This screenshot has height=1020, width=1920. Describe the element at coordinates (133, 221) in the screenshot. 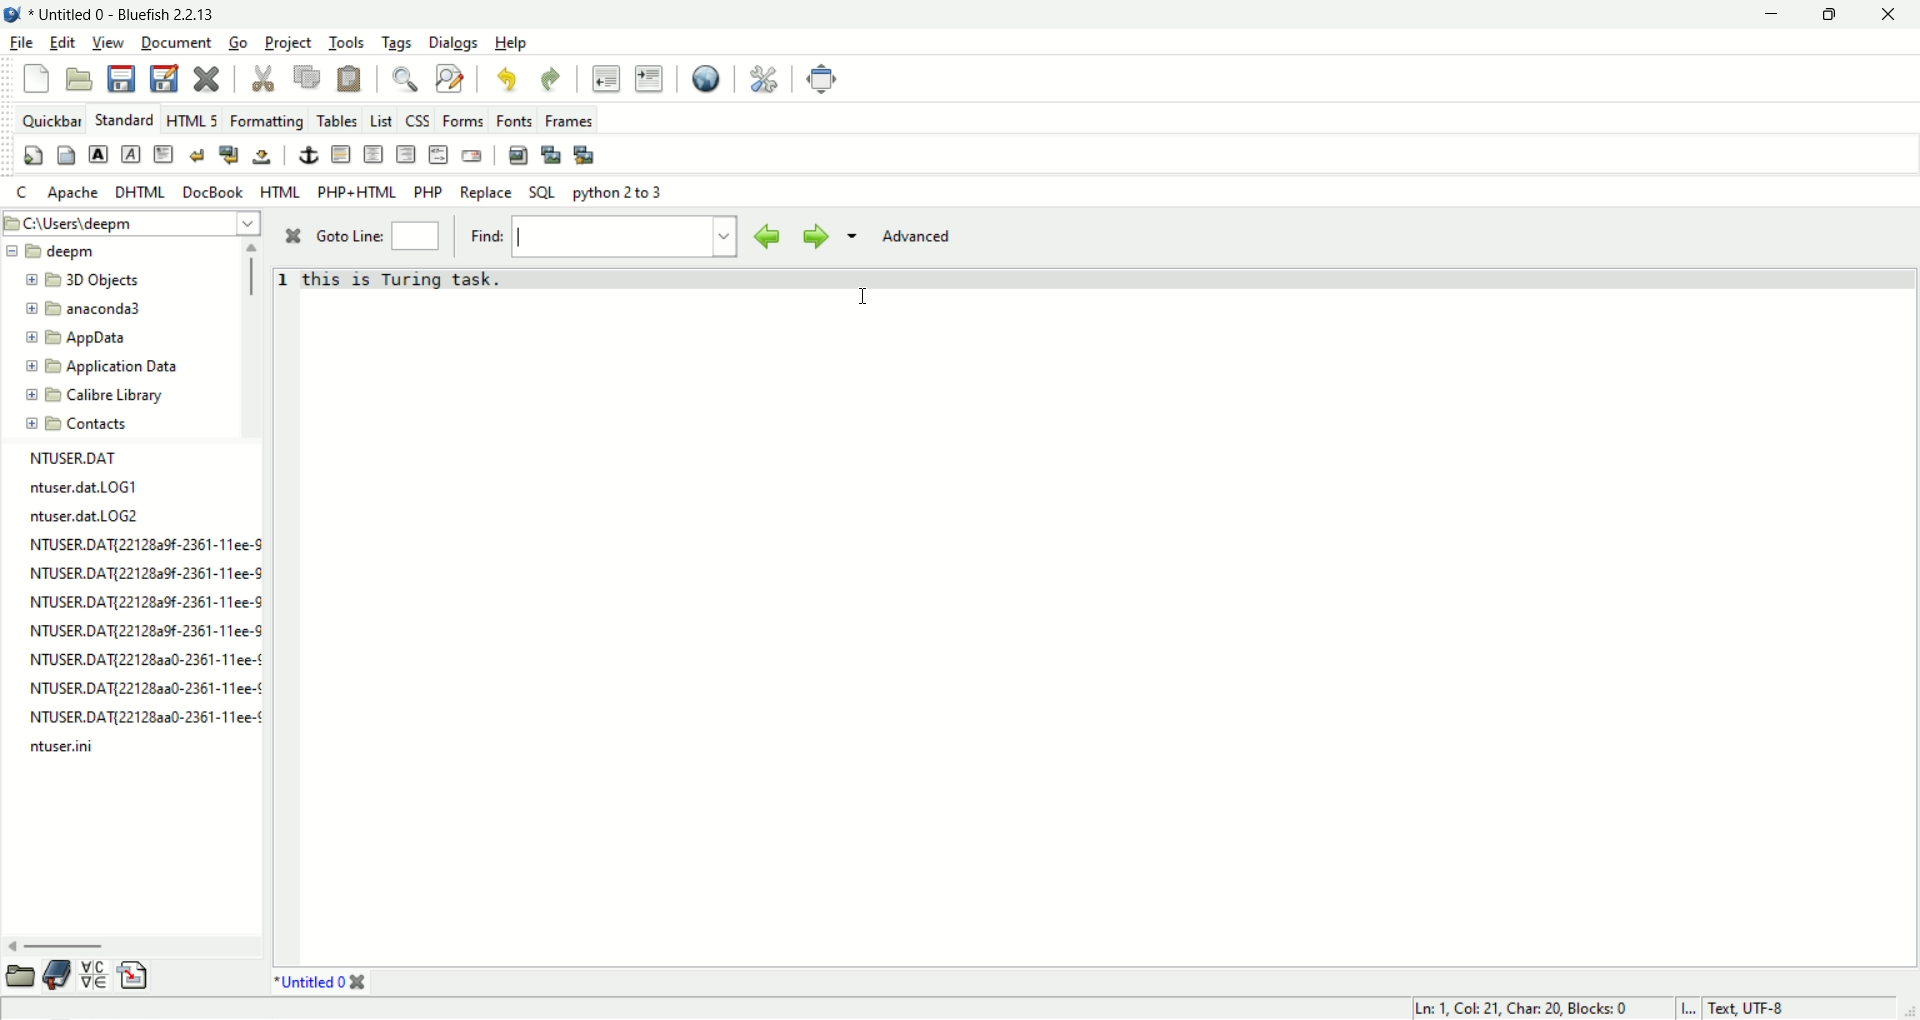

I see `C:\Users\deepm` at that location.